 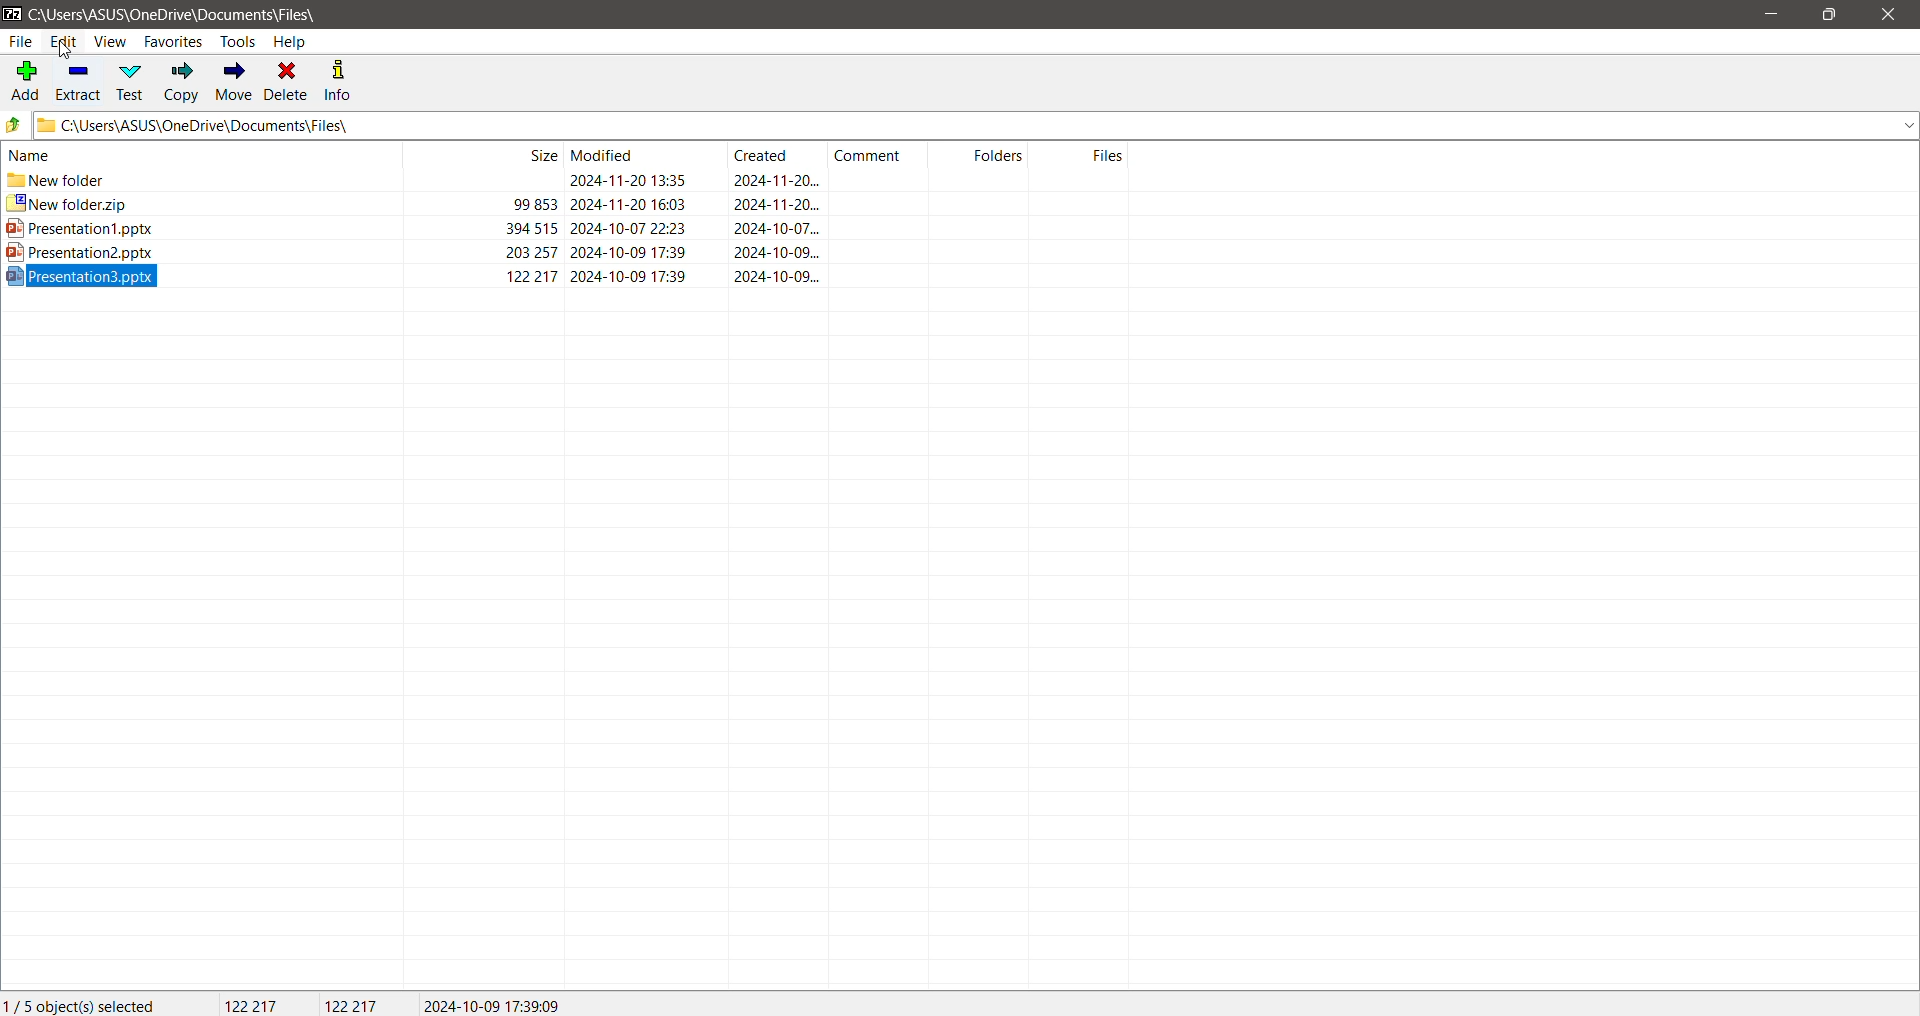 I want to click on Comments, so click(x=878, y=154).